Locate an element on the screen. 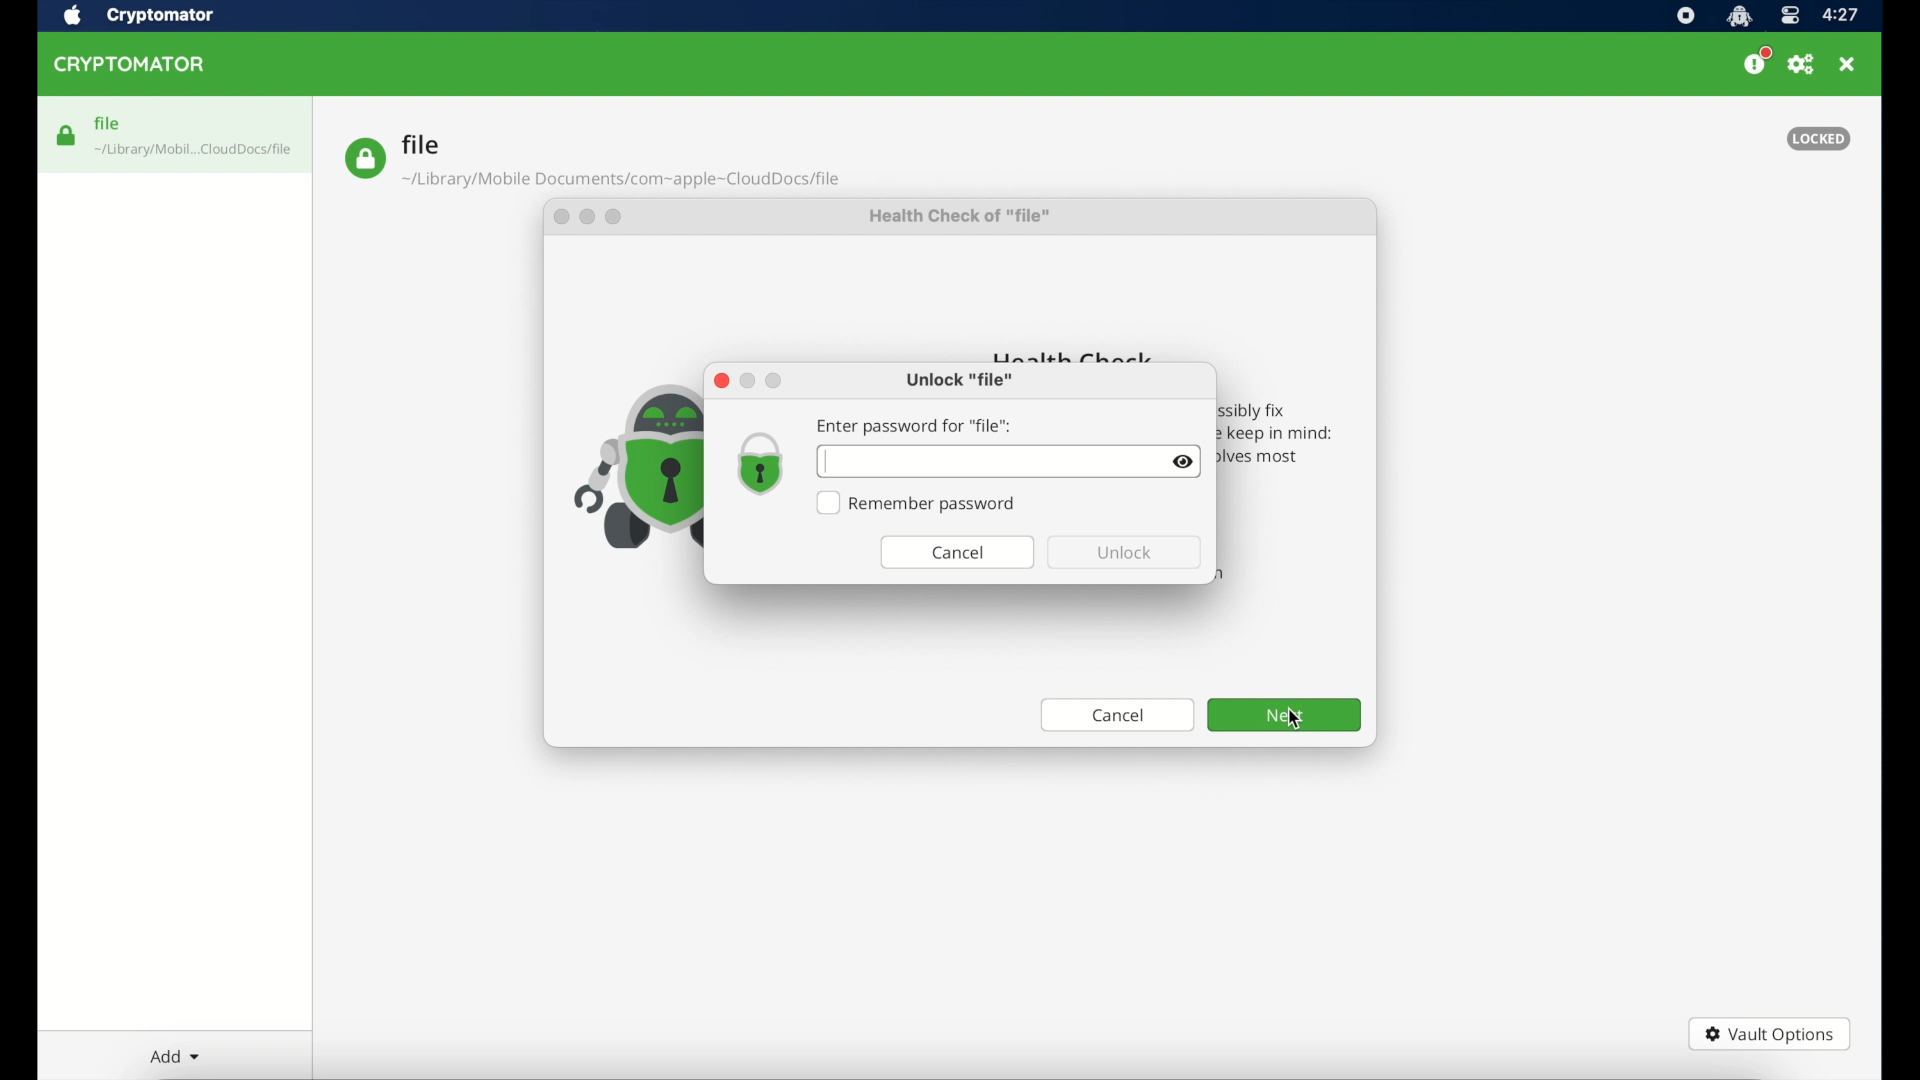  next is located at coordinates (1284, 715).